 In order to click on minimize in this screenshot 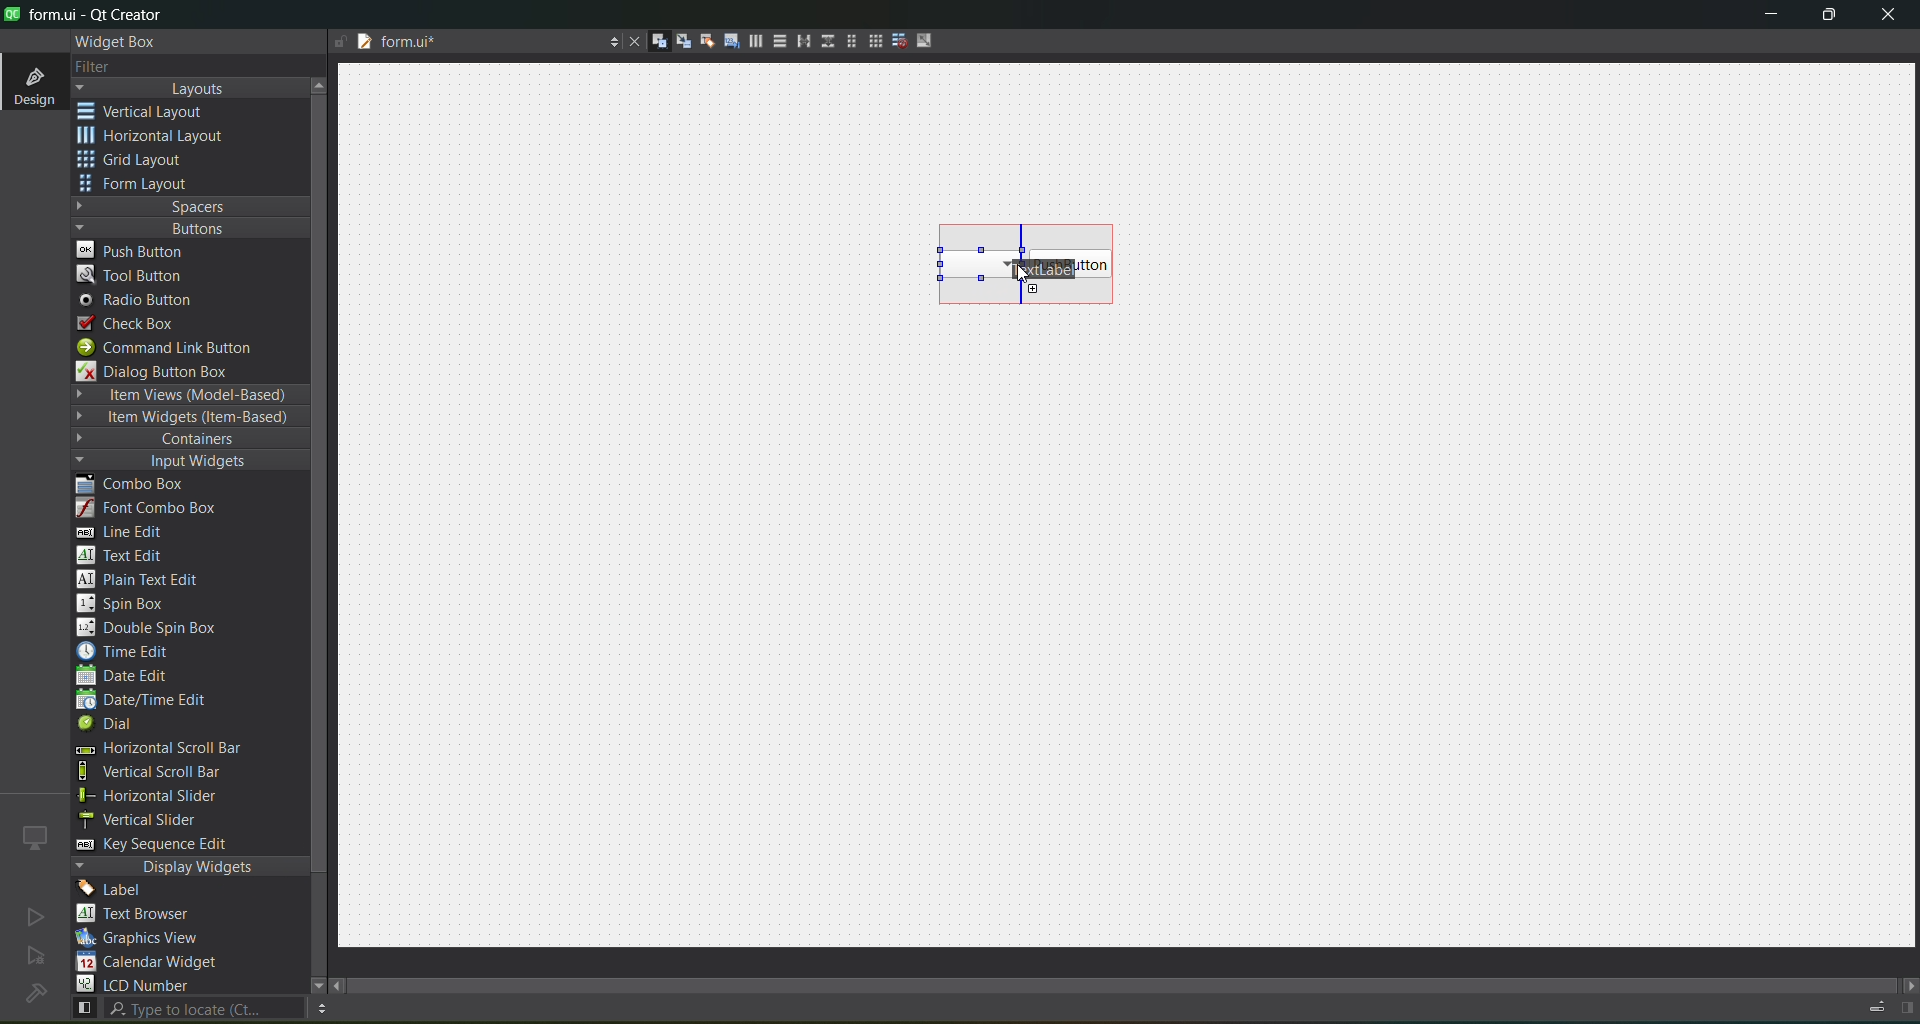, I will do `click(1771, 18)`.